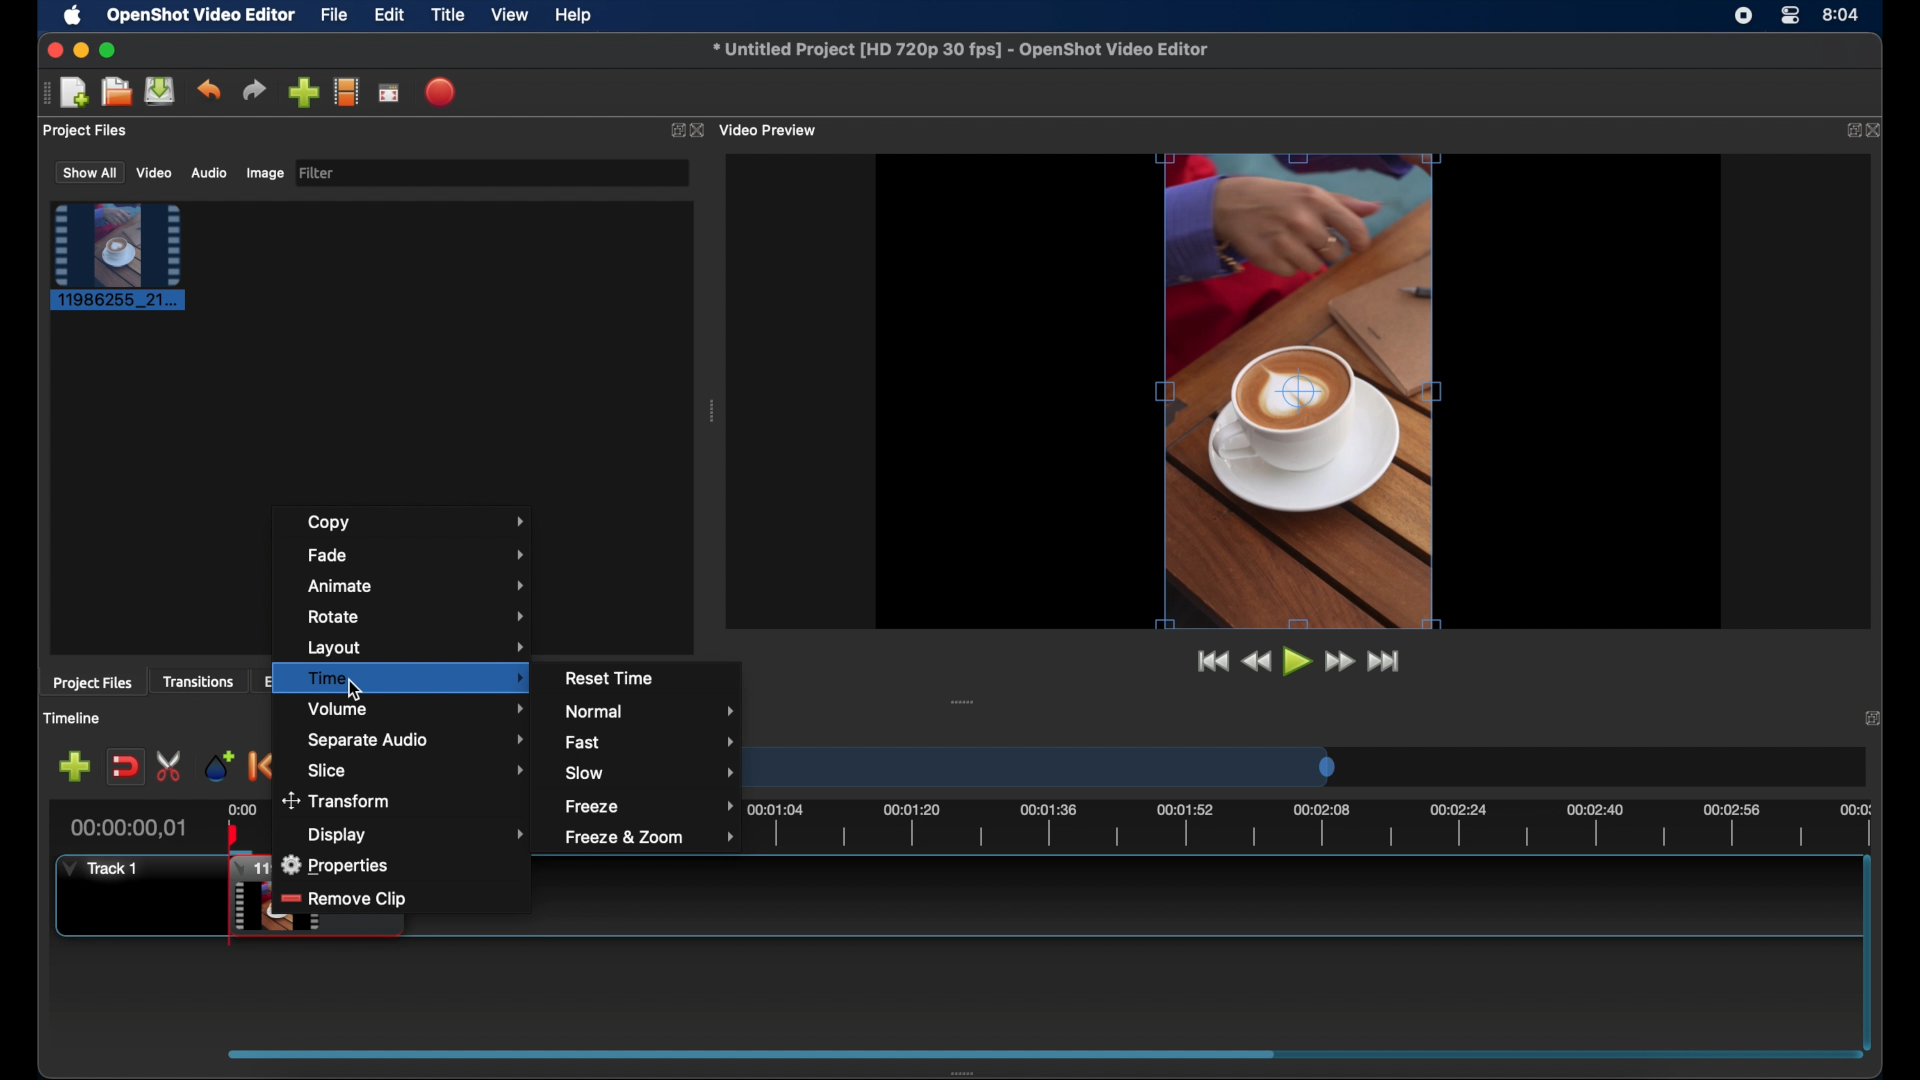  What do you see at coordinates (74, 766) in the screenshot?
I see `add track` at bounding box center [74, 766].